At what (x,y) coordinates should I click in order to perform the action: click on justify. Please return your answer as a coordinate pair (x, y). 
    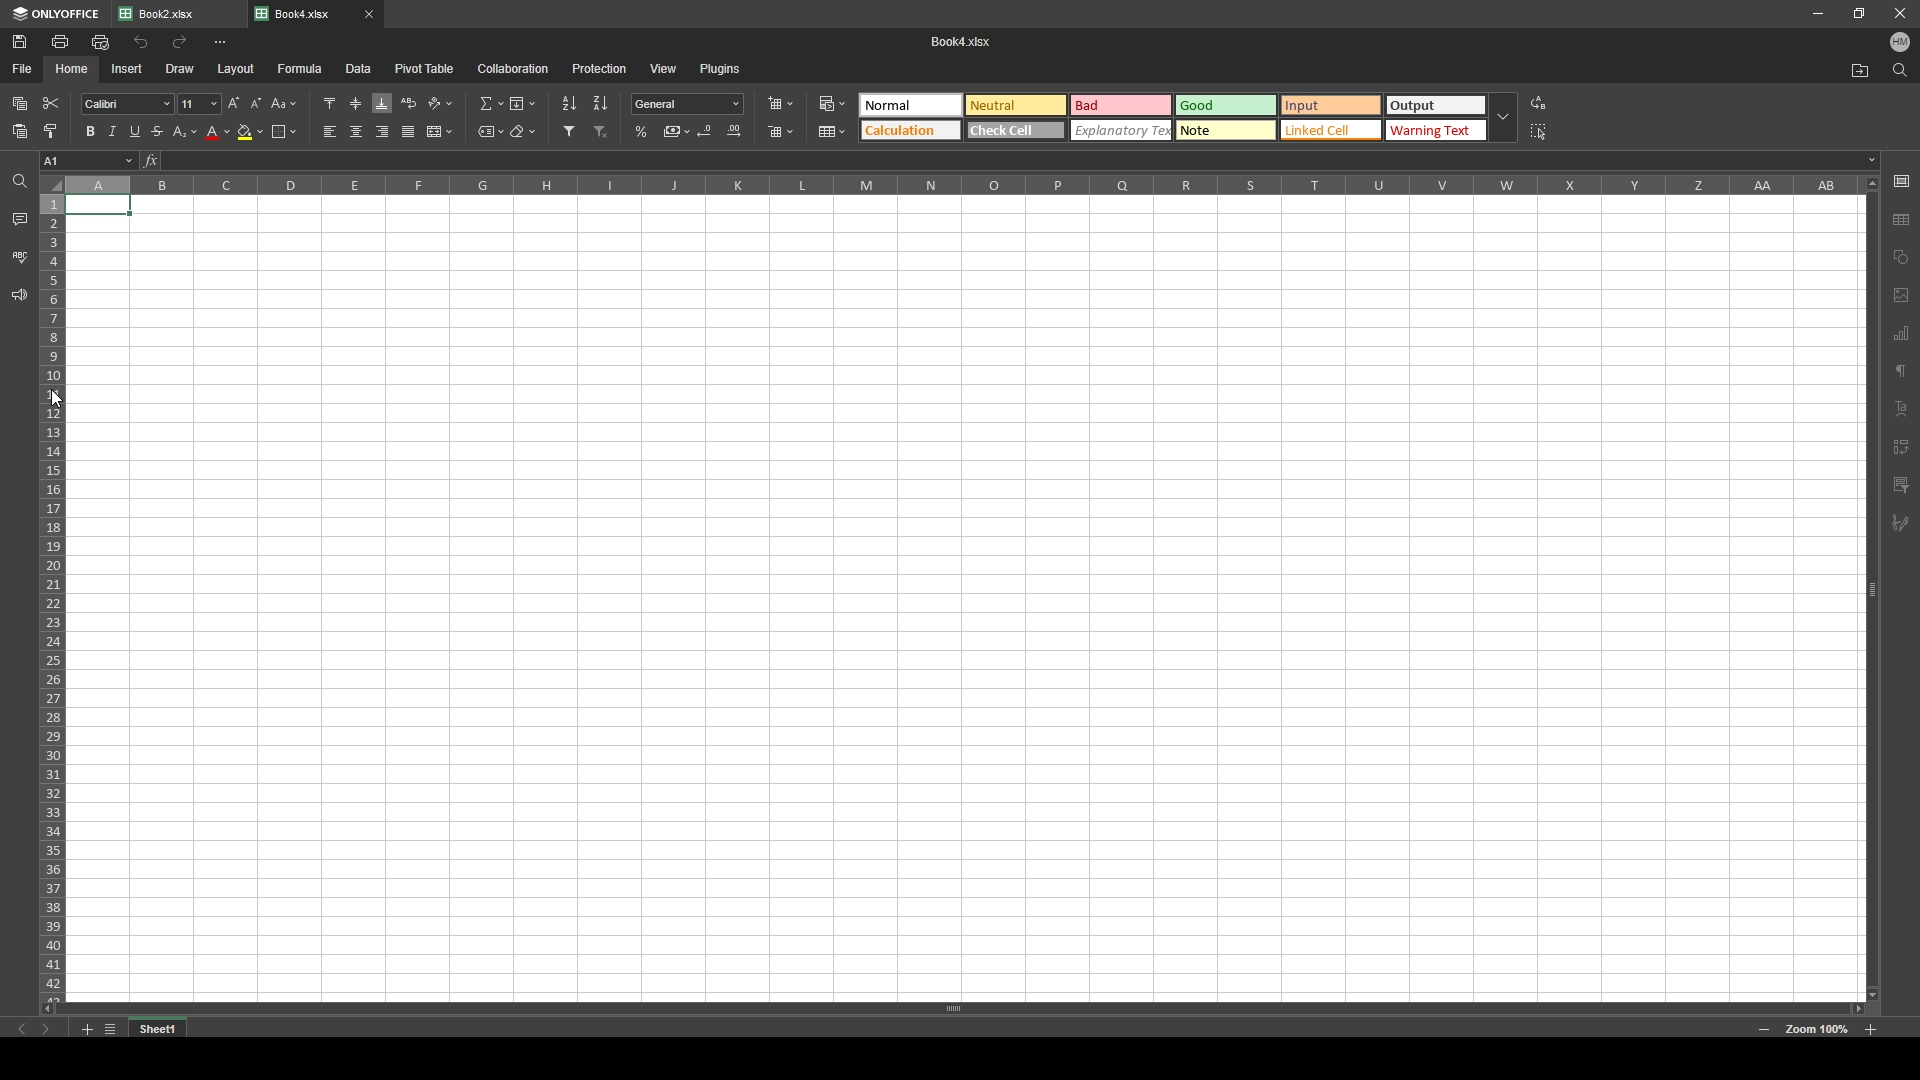
    Looking at the image, I should click on (409, 132).